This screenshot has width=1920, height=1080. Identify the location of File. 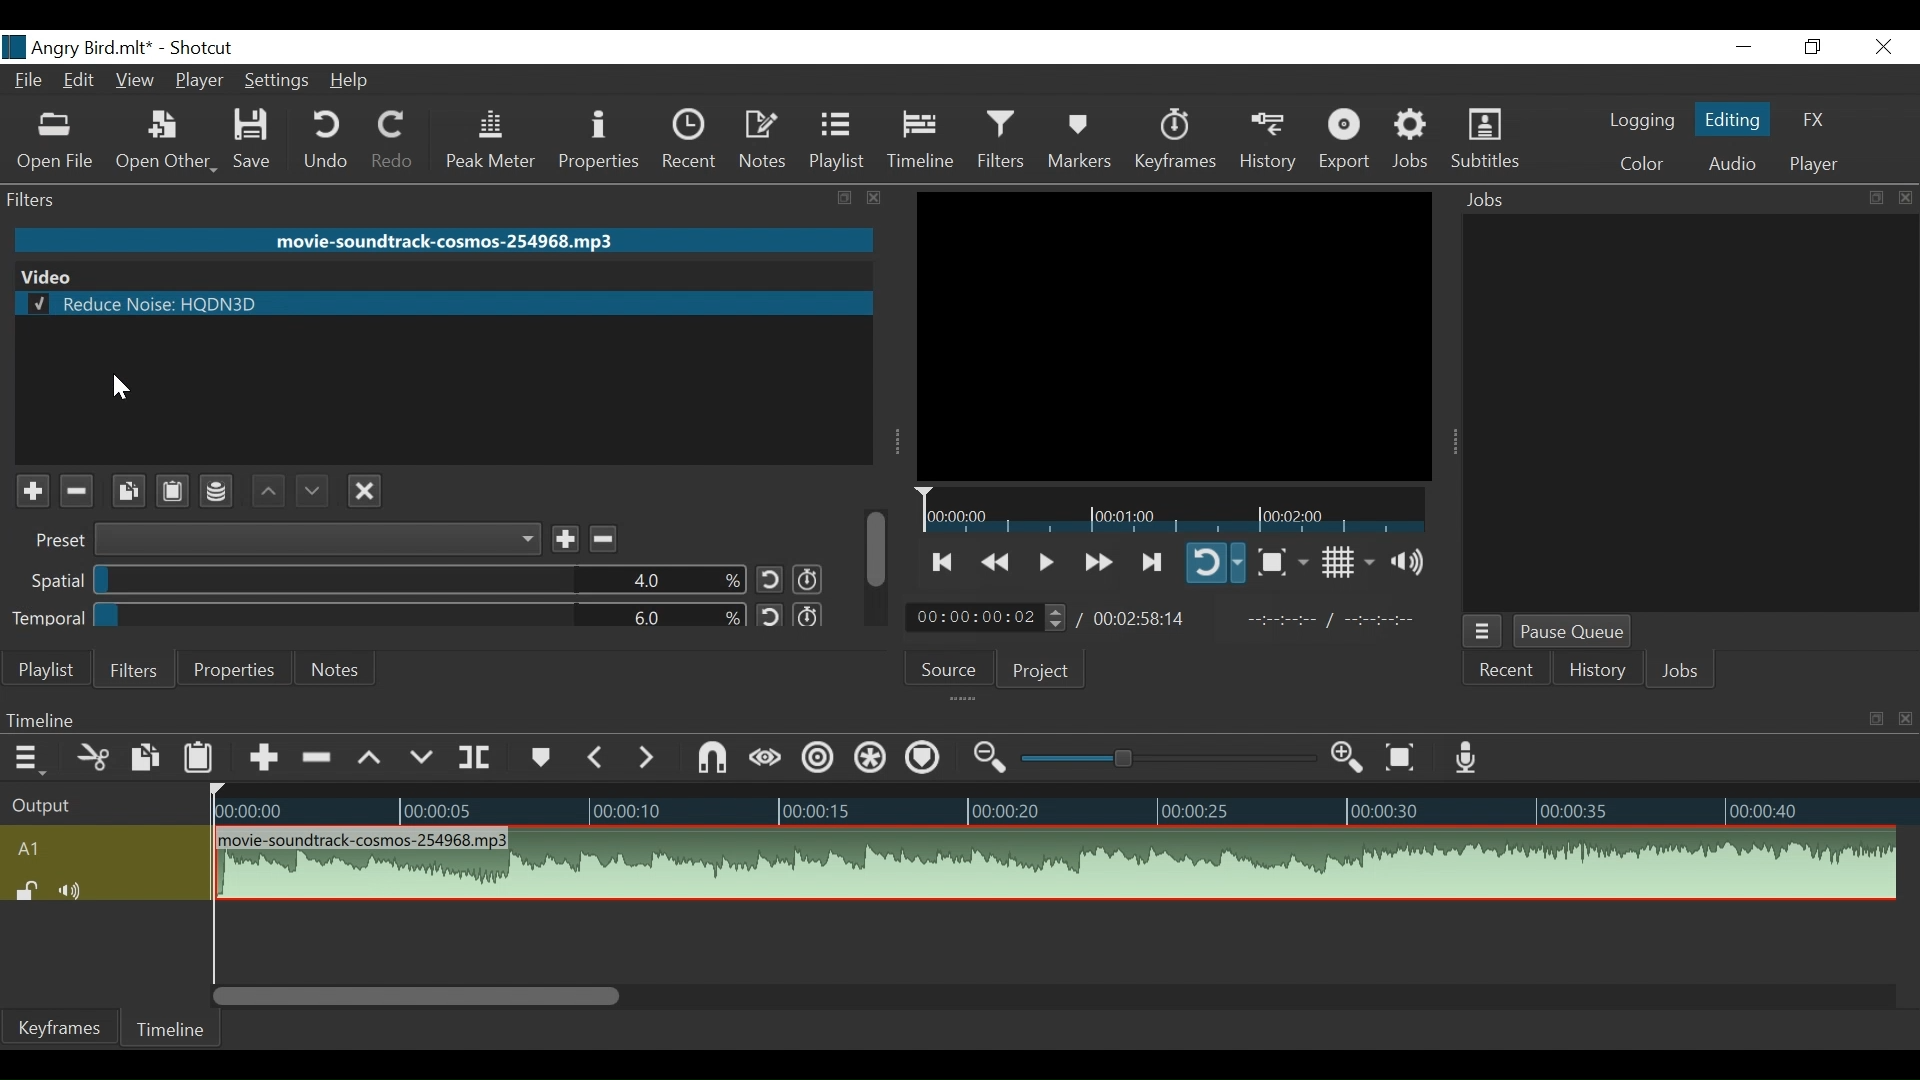
(31, 83).